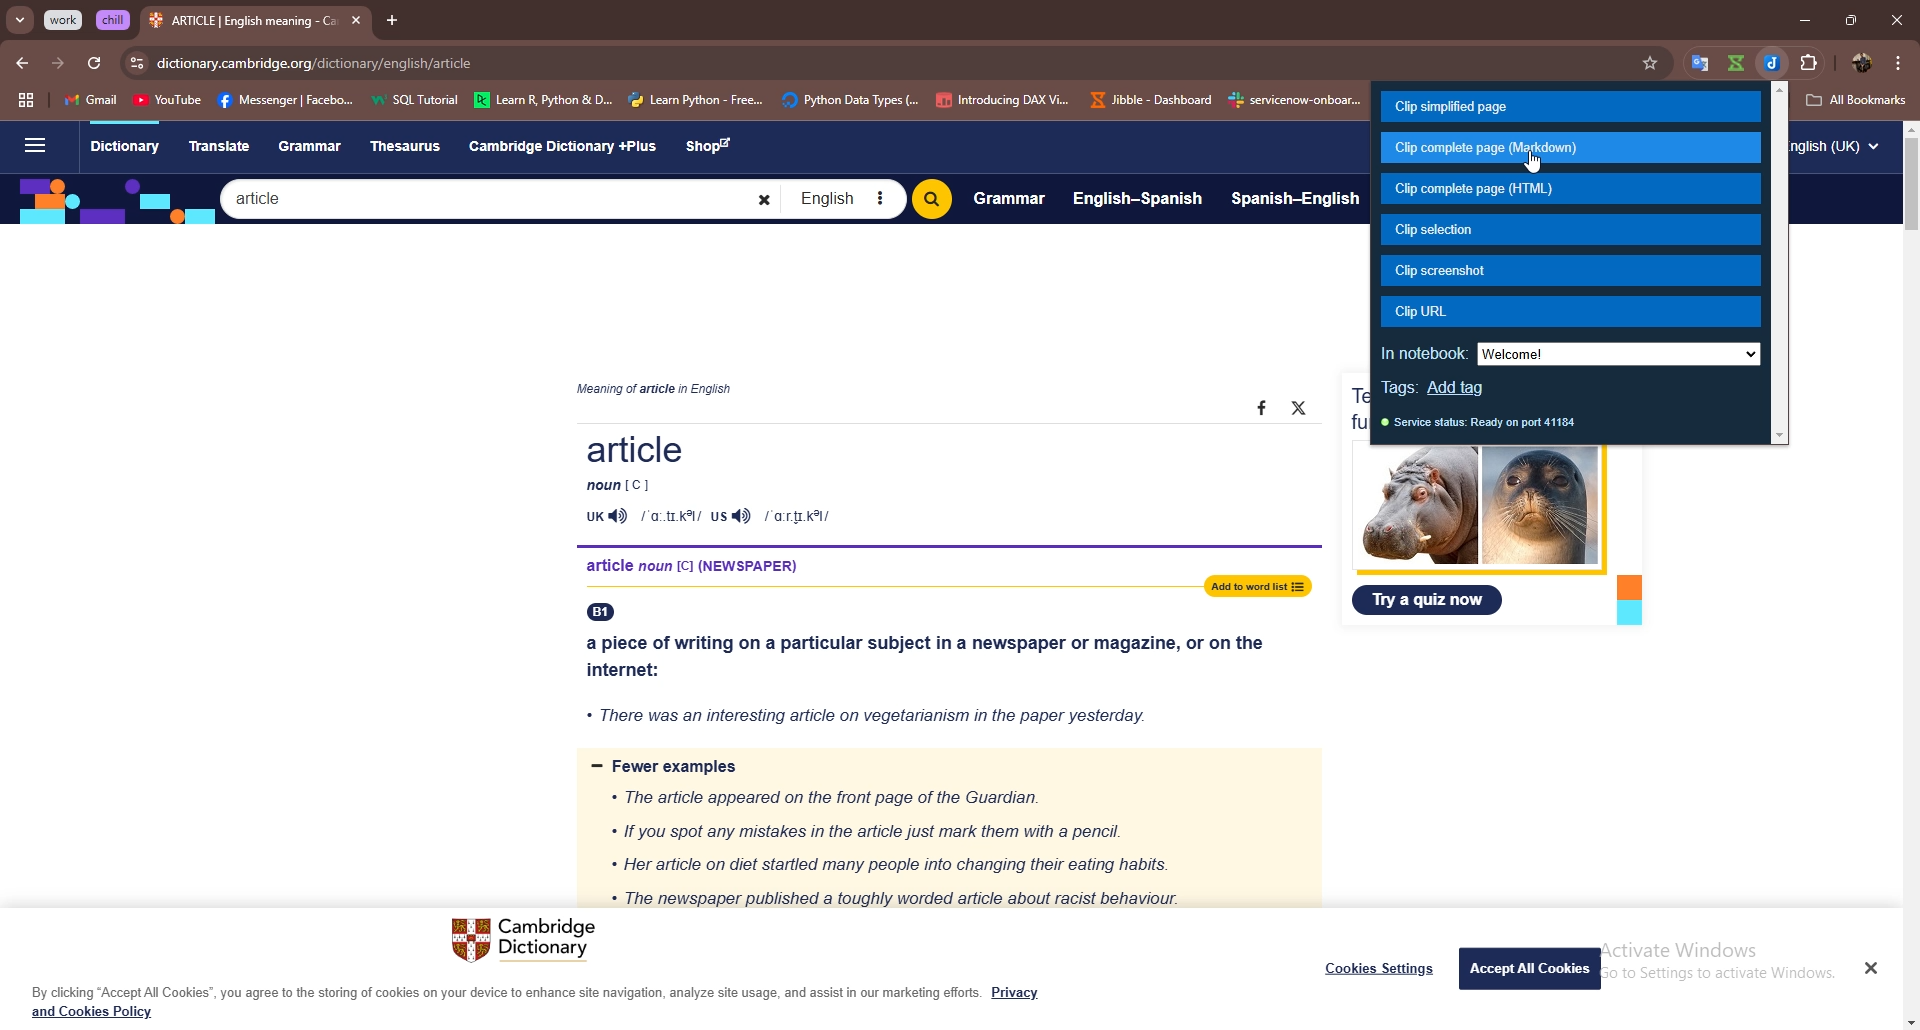  Describe the element at coordinates (1857, 100) in the screenshot. I see `all bookmarks` at that location.